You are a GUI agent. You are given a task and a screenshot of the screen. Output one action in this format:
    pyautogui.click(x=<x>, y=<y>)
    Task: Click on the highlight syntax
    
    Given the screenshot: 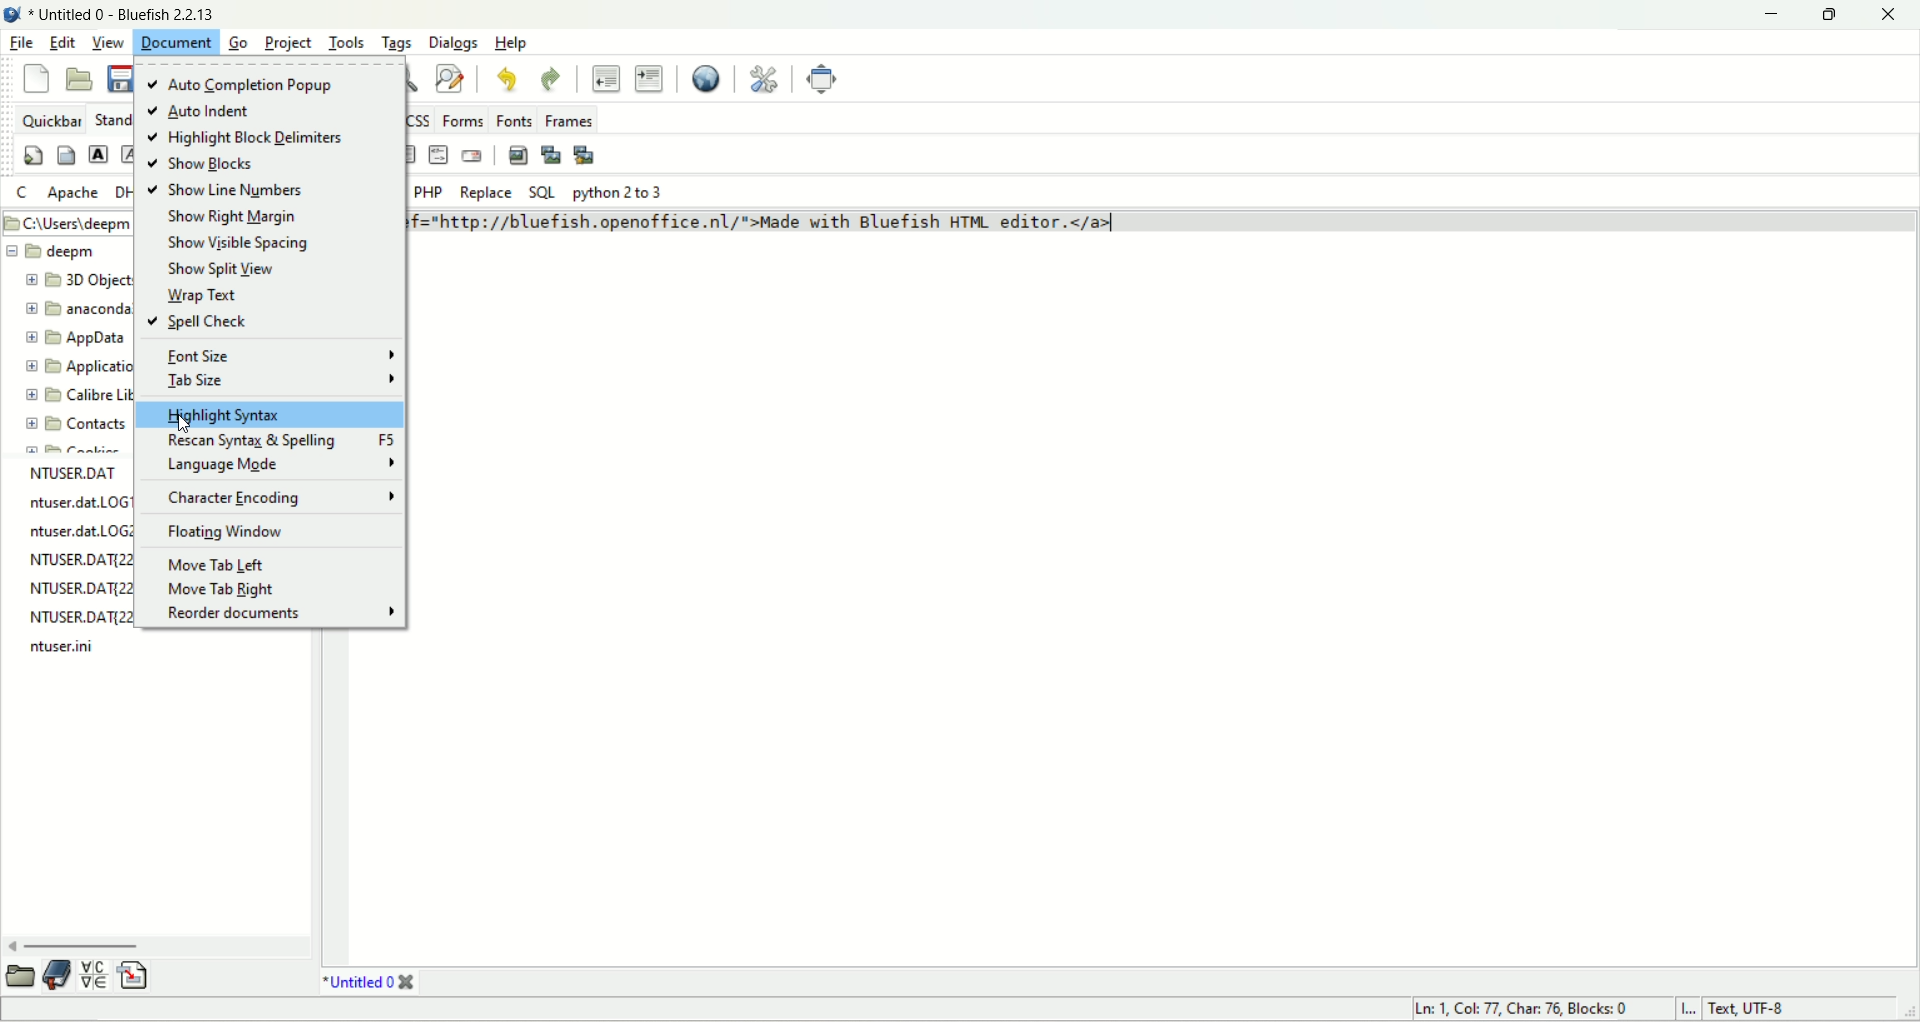 What is the action you would take?
    pyautogui.click(x=271, y=416)
    